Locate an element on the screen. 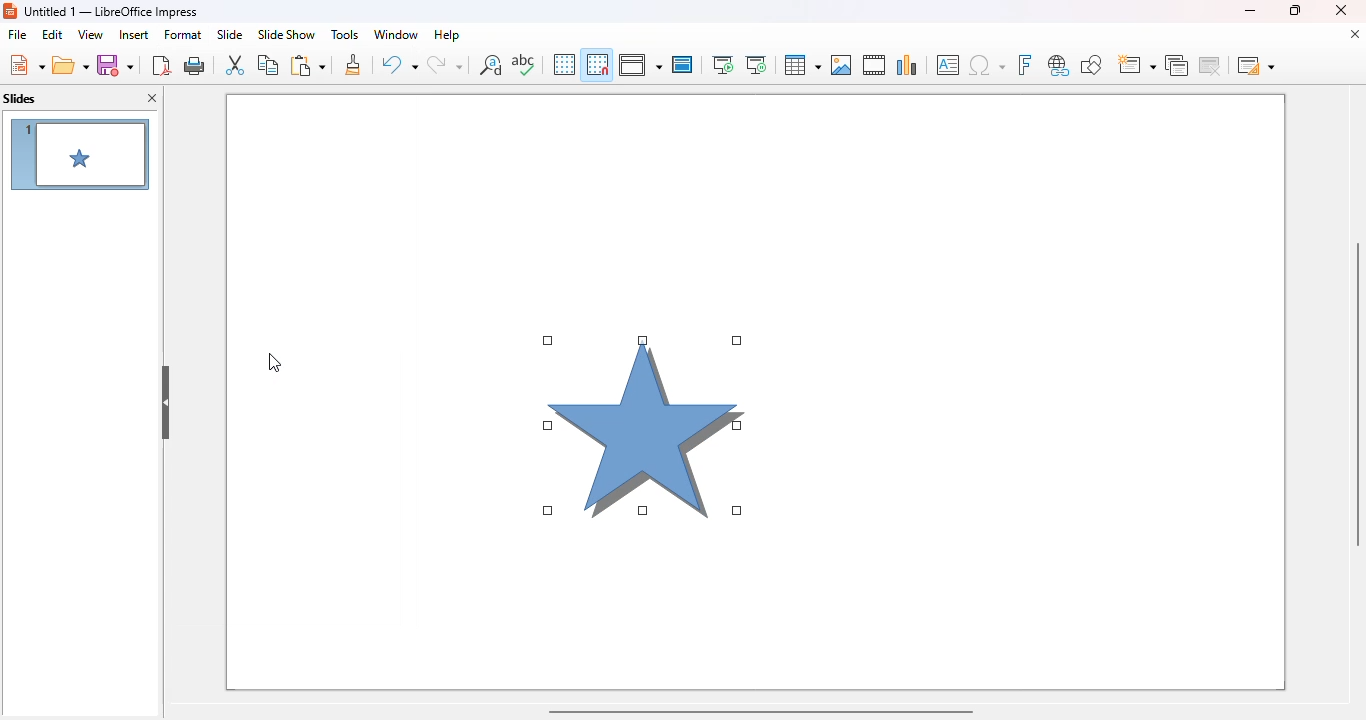  slide layout is located at coordinates (1256, 65).